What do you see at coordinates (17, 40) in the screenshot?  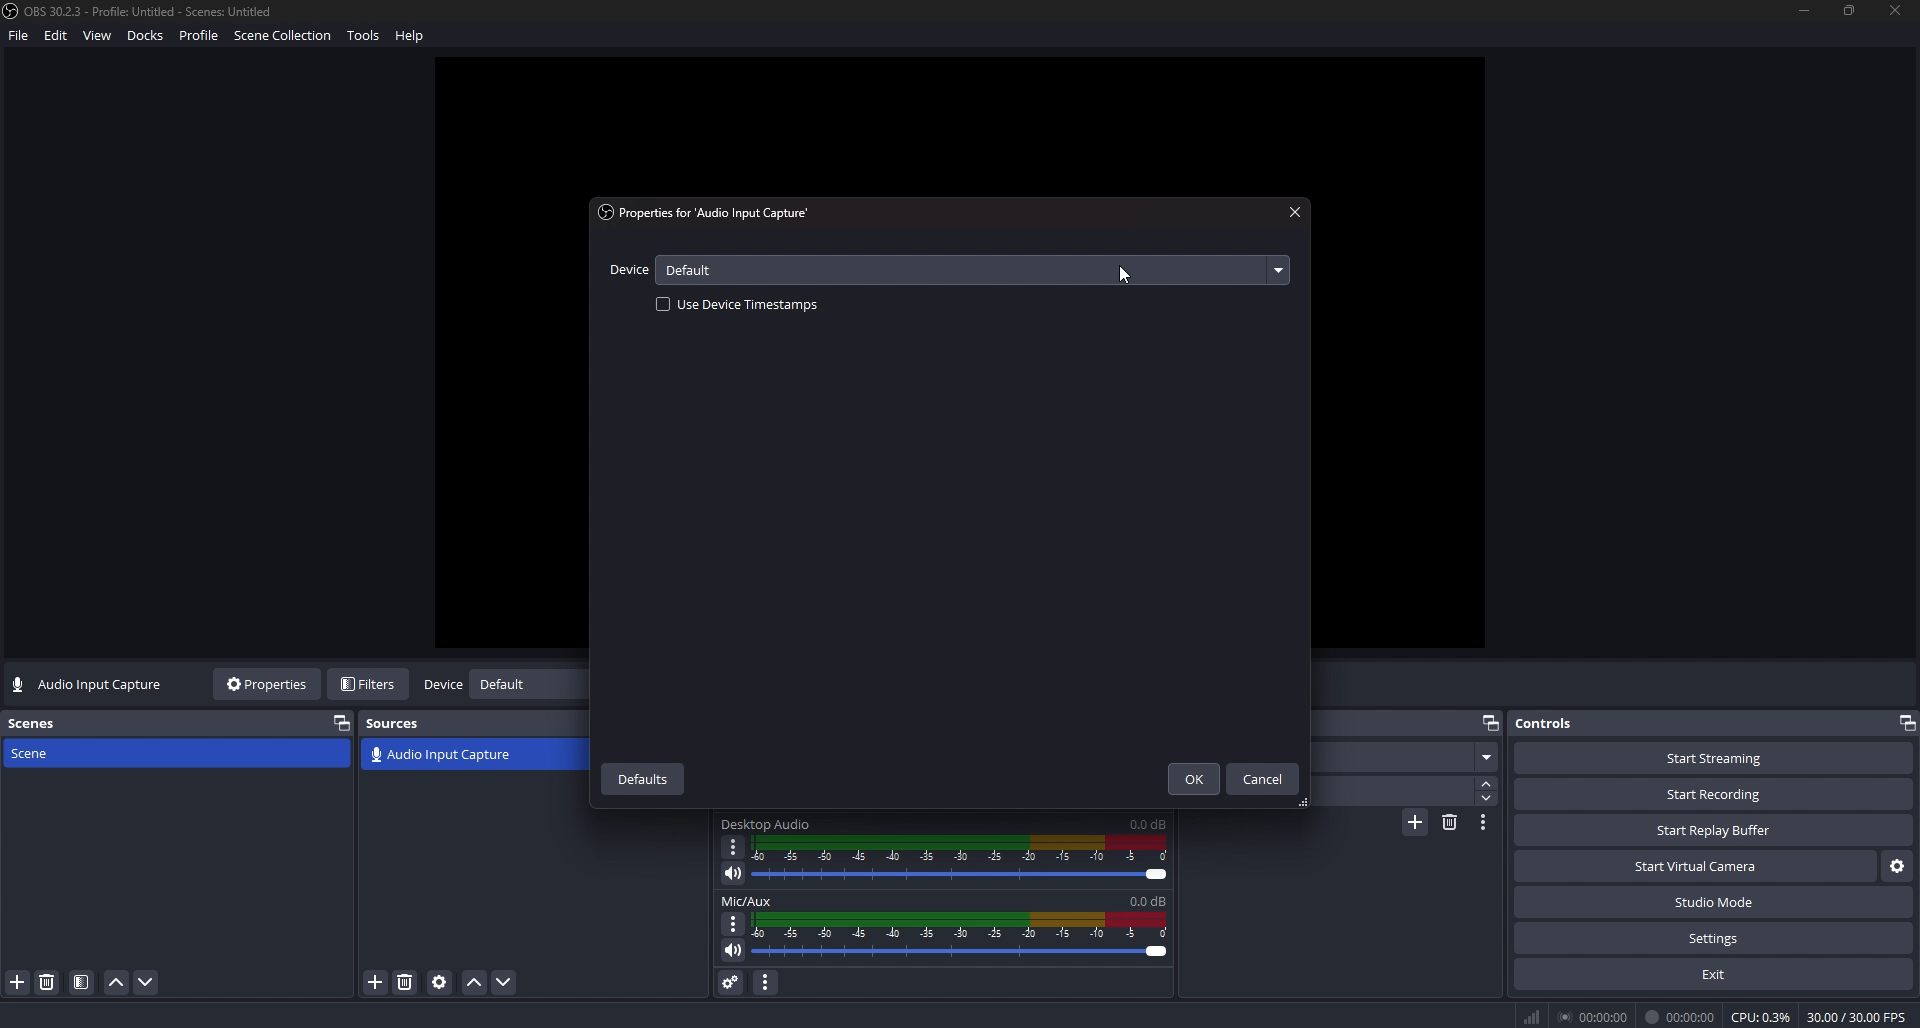 I see `file` at bounding box center [17, 40].